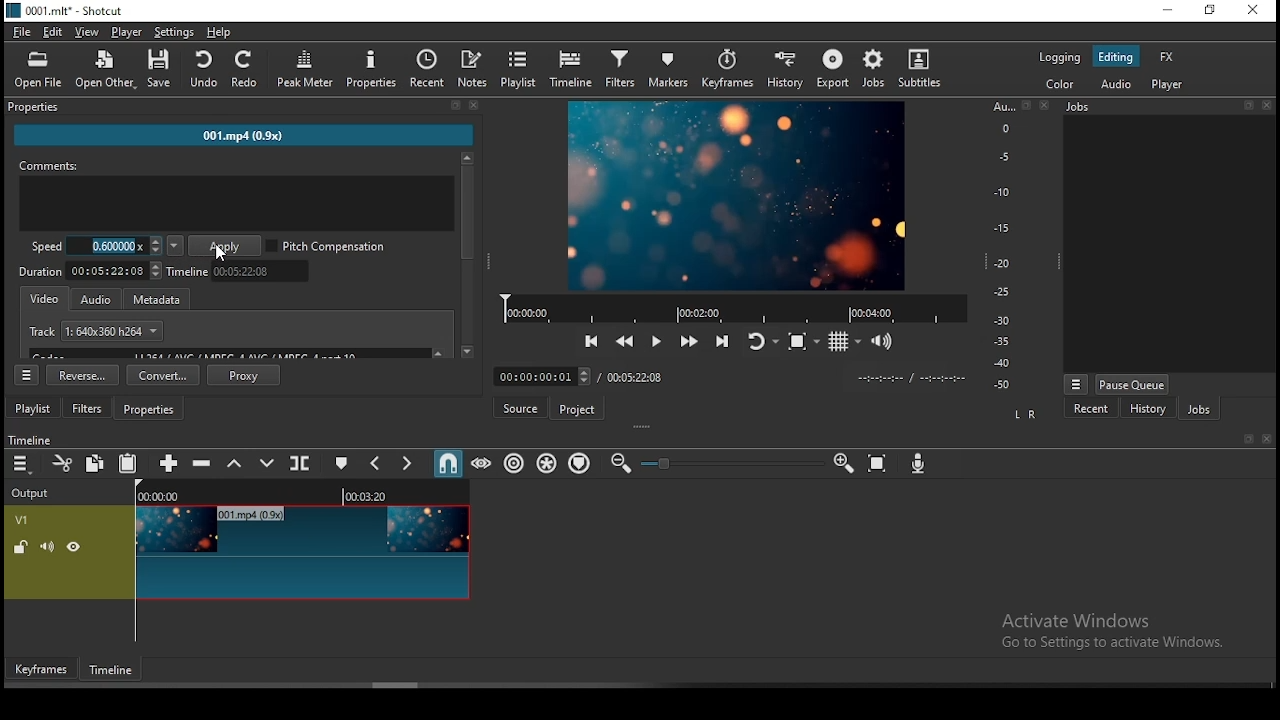 The image size is (1280, 720). Describe the element at coordinates (725, 339) in the screenshot. I see `skip to next point` at that location.